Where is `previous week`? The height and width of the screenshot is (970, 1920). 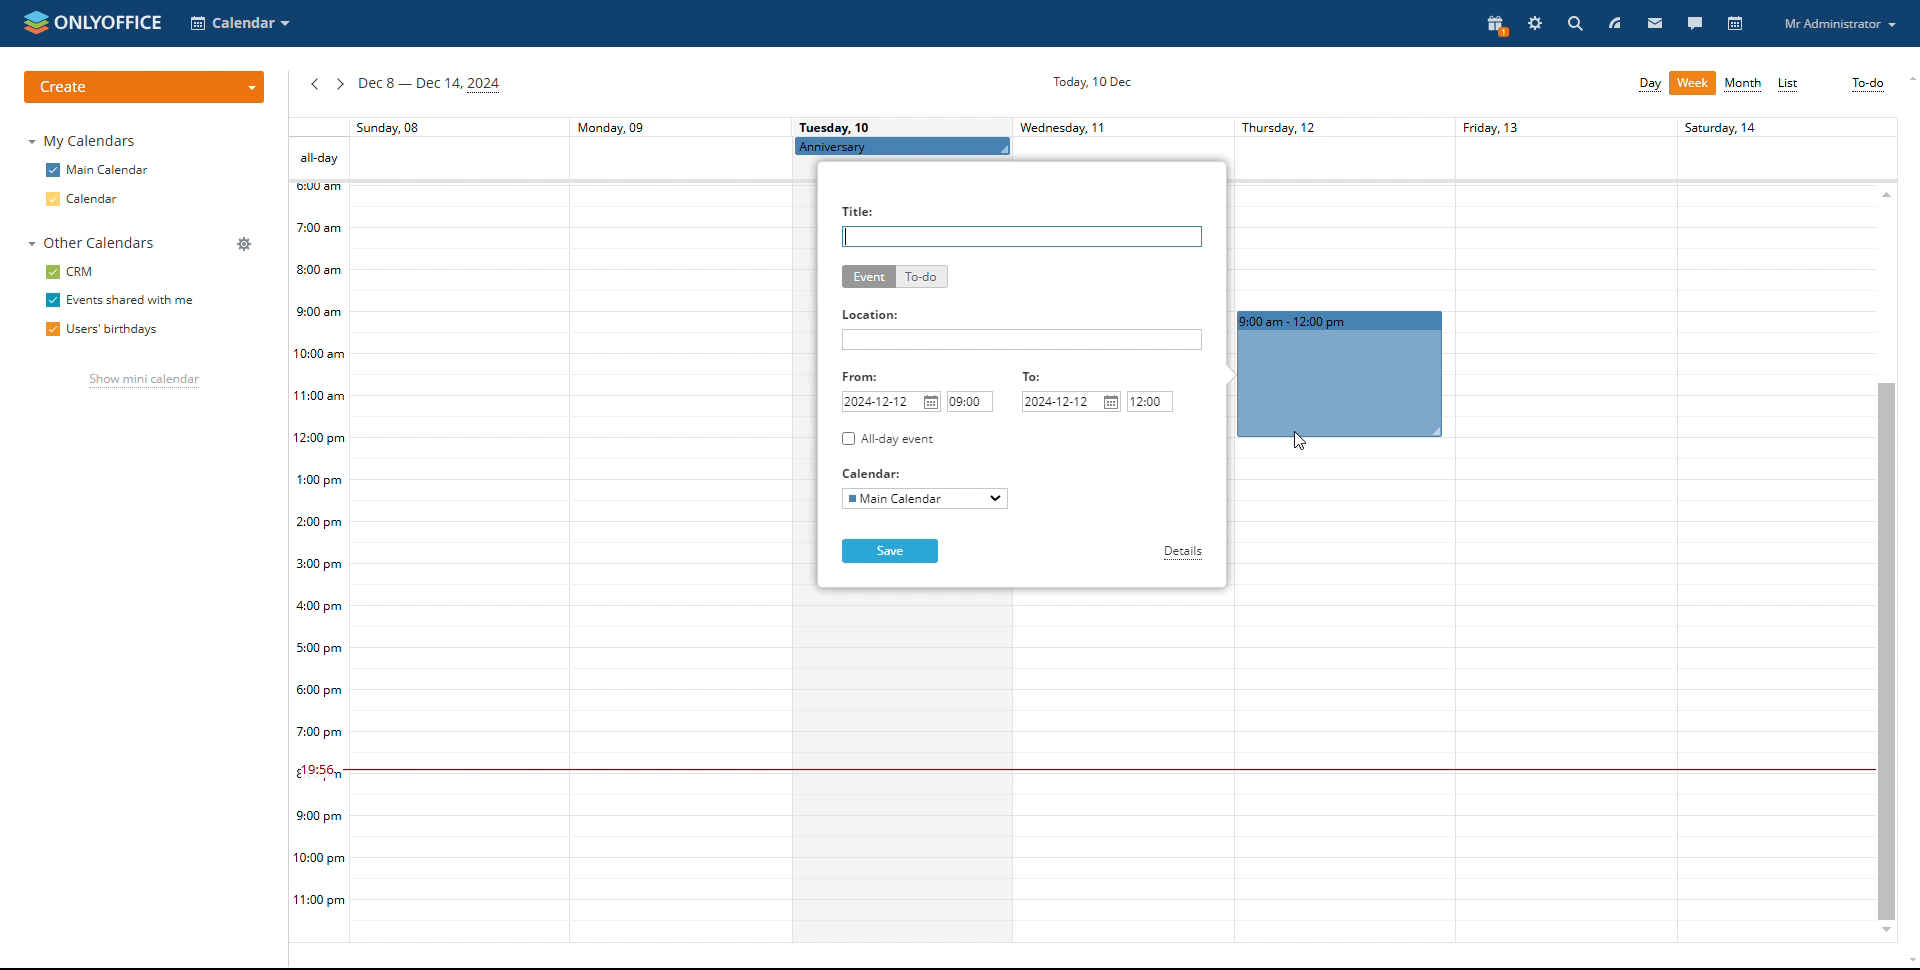
previous week is located at coordinates (314, 85).